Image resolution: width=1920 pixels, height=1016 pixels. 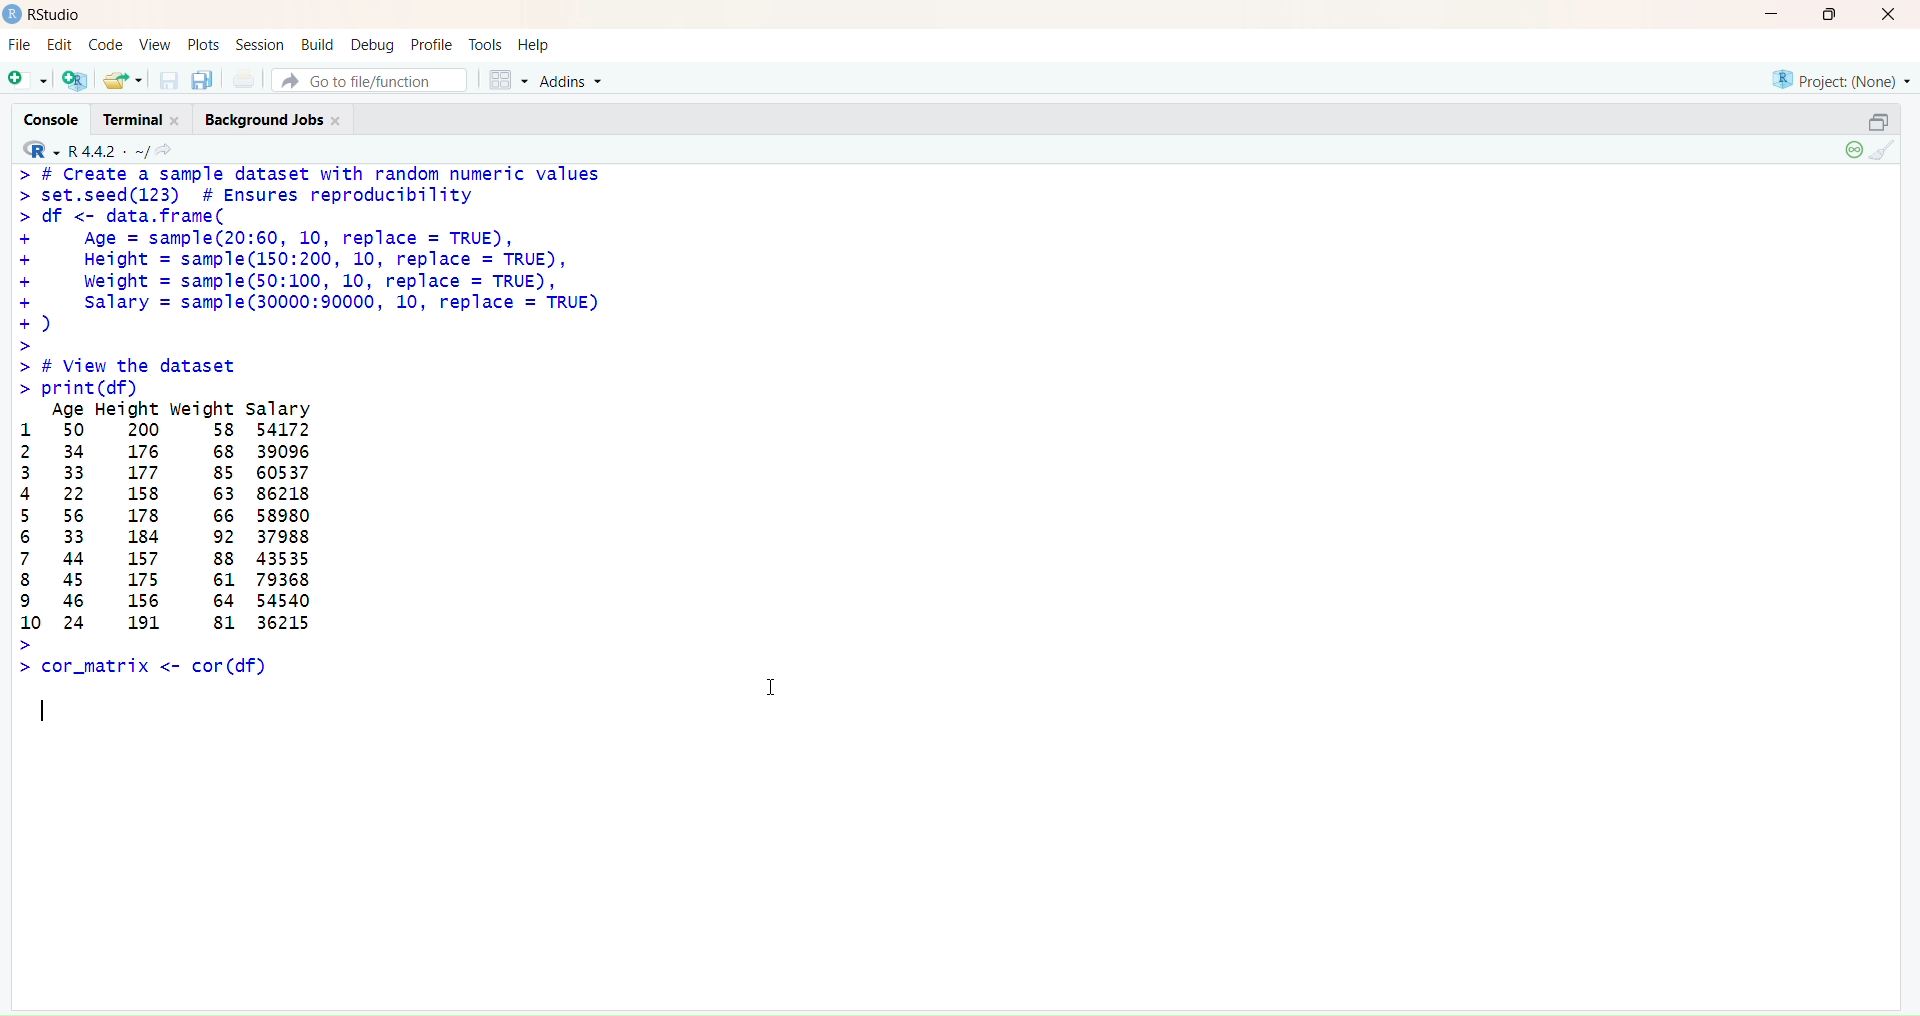 I want to click on New file, so click(x=28, y=77).